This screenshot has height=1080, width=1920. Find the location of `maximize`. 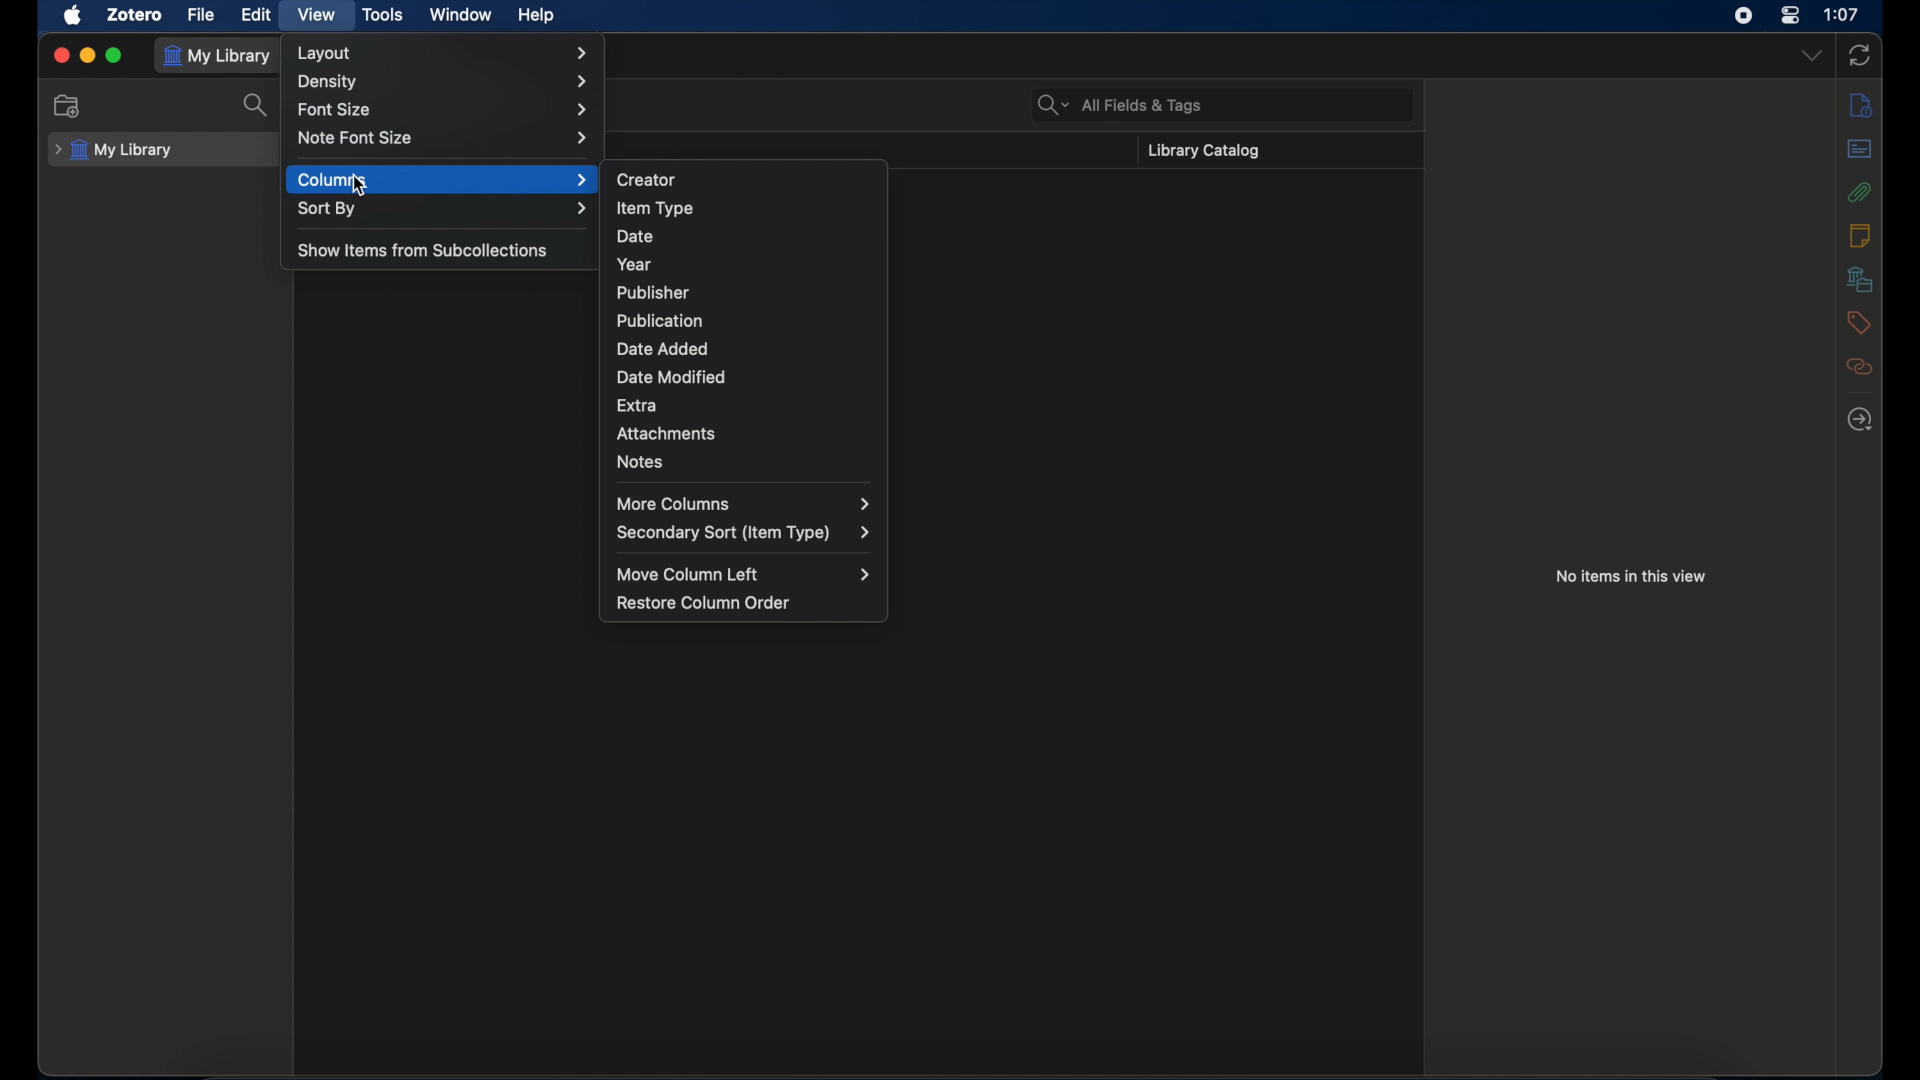

maximize is located at coordinates (114, 56).